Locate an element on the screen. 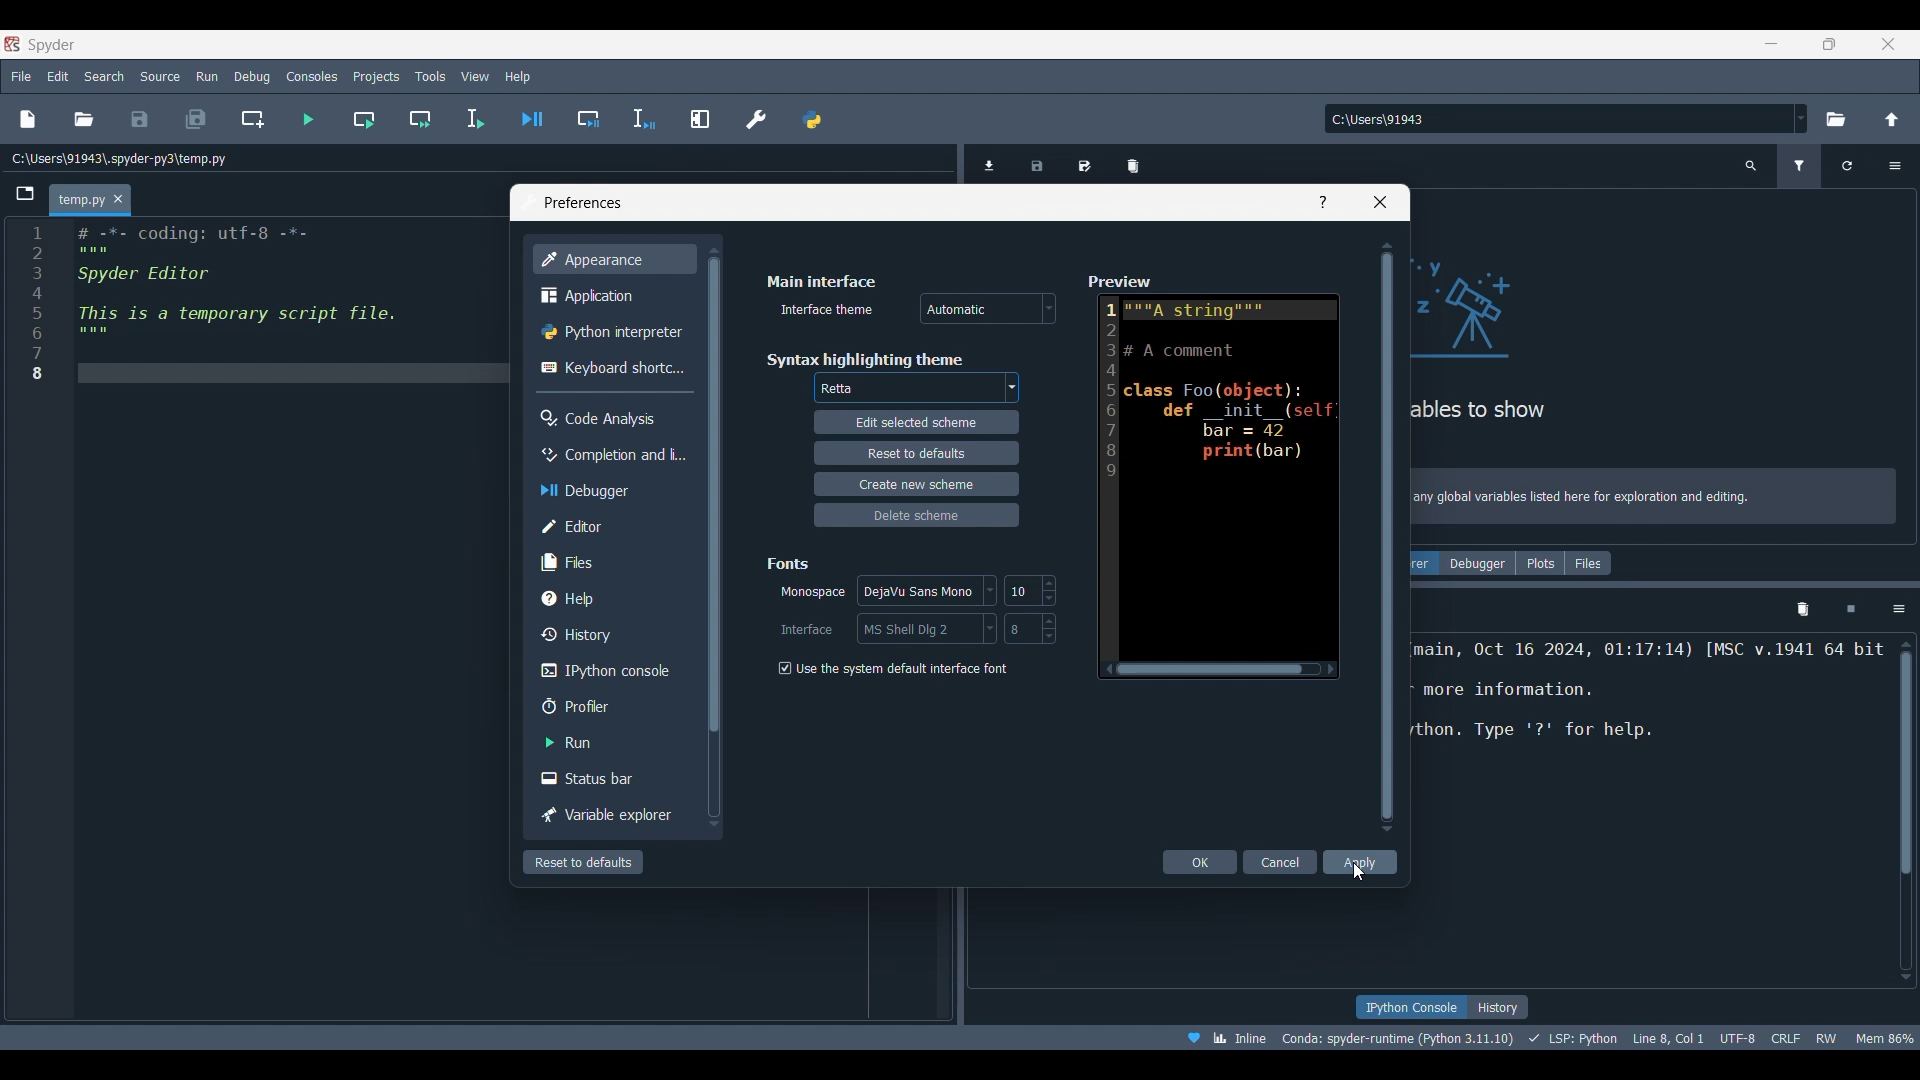  Python interpreter is located at coordinates (613, 332).